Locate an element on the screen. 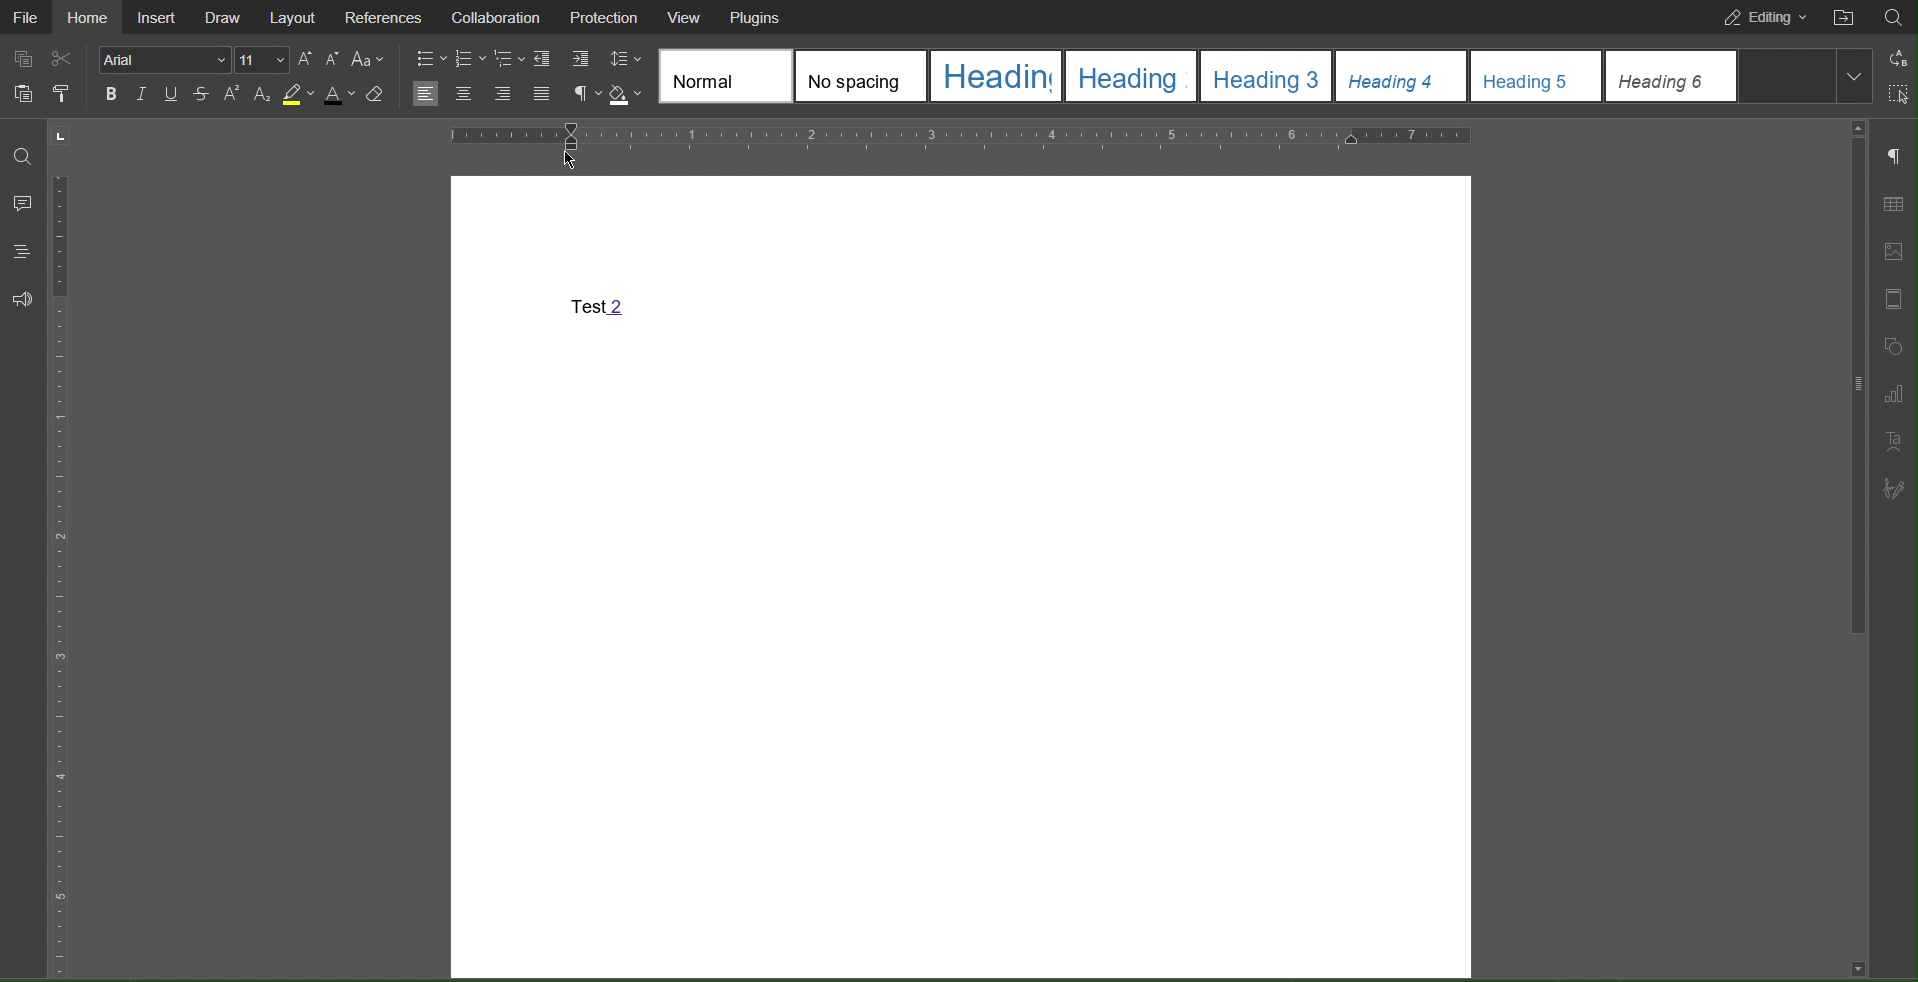 The height and width of the screenshot is (982, 1918). Plugins is located at coordinates (757, 18).